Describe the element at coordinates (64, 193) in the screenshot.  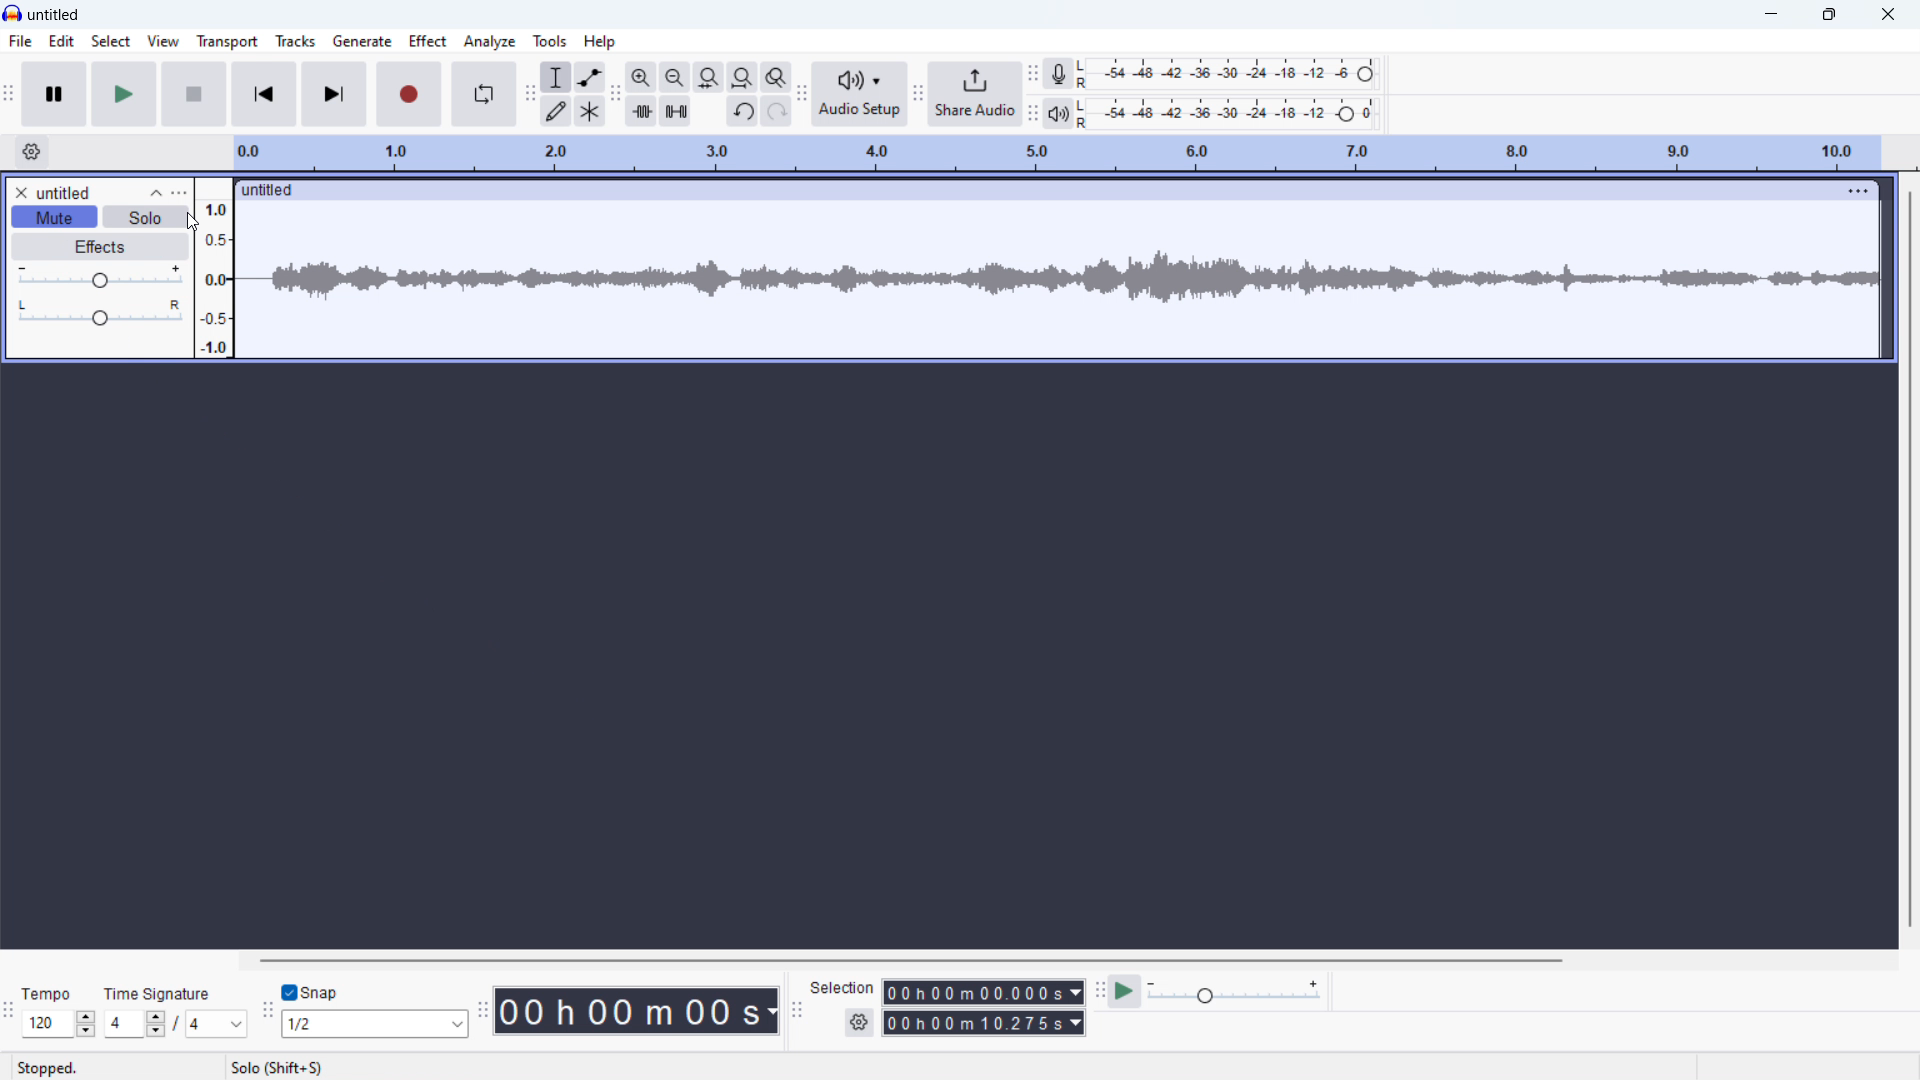
I see `track title` at that location.